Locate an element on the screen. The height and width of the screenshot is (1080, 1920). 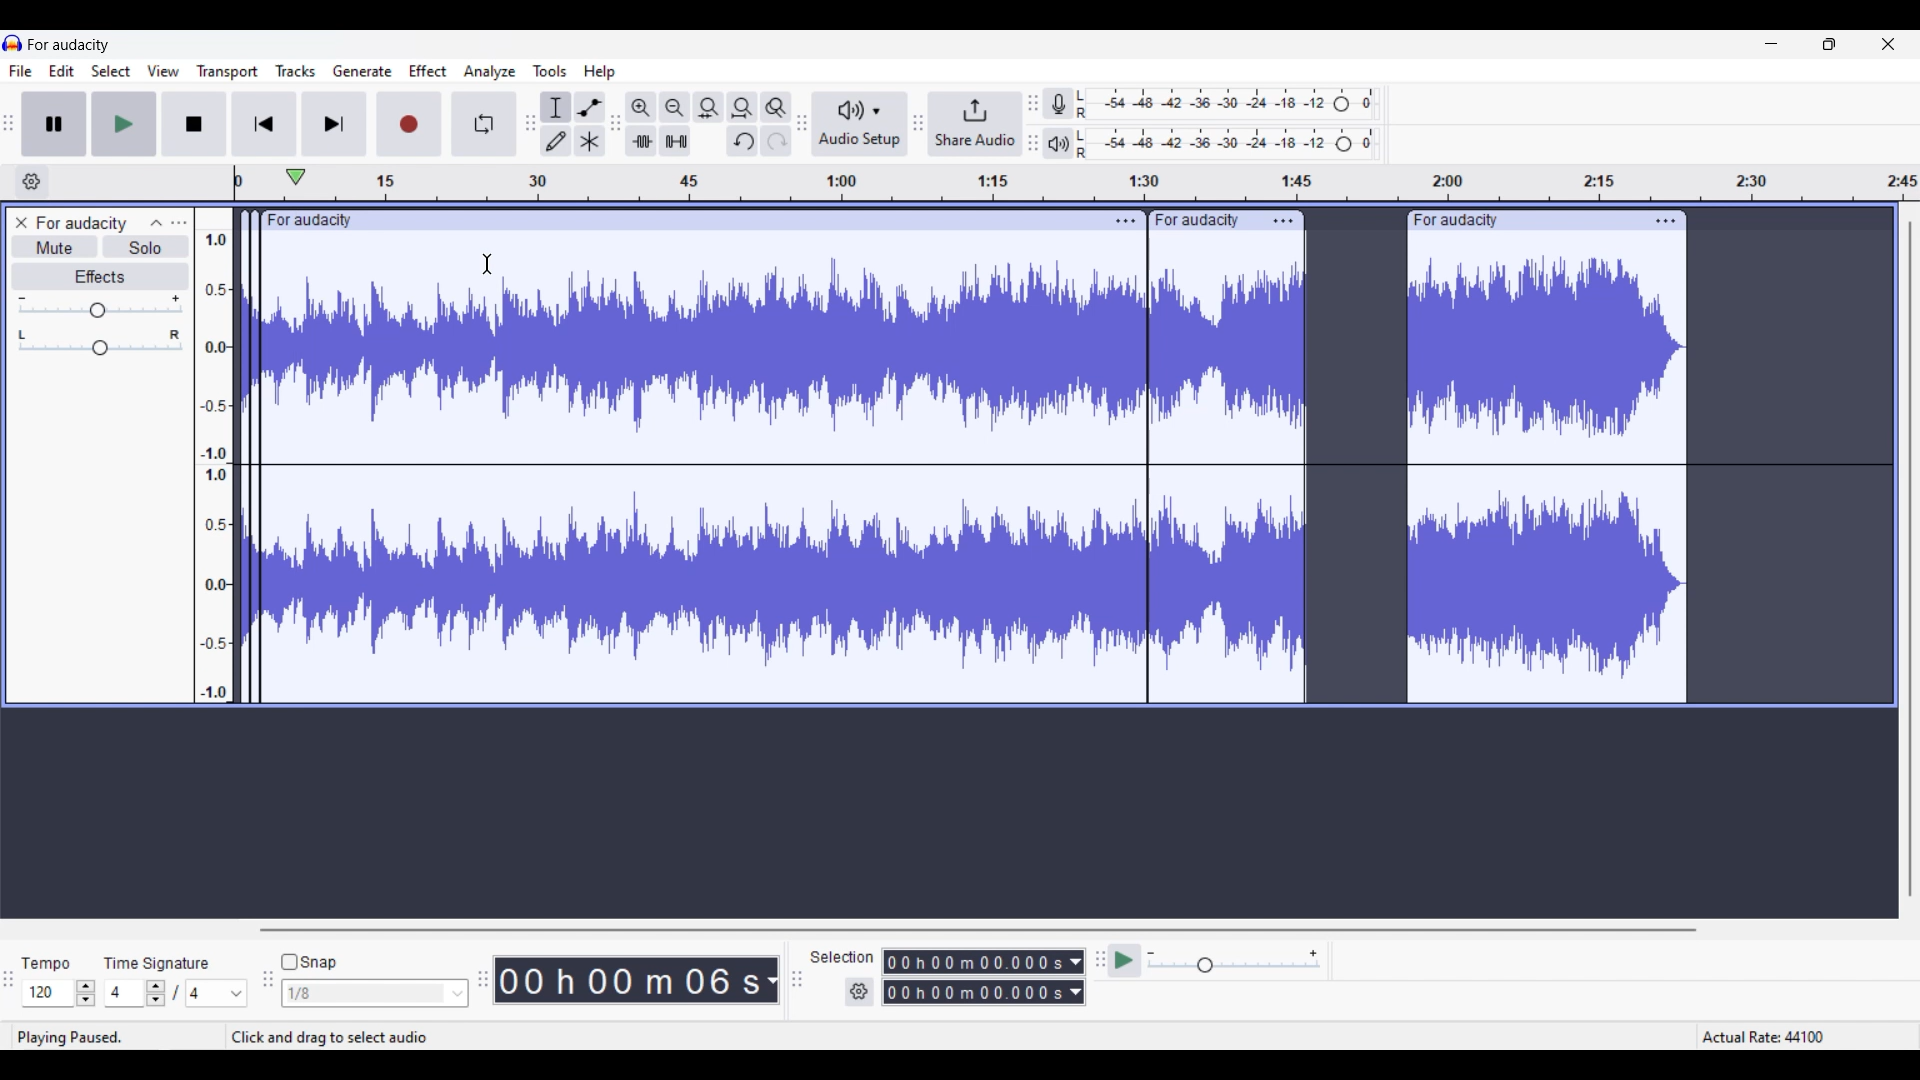
Edit menu is located at coordinates (62, 71).